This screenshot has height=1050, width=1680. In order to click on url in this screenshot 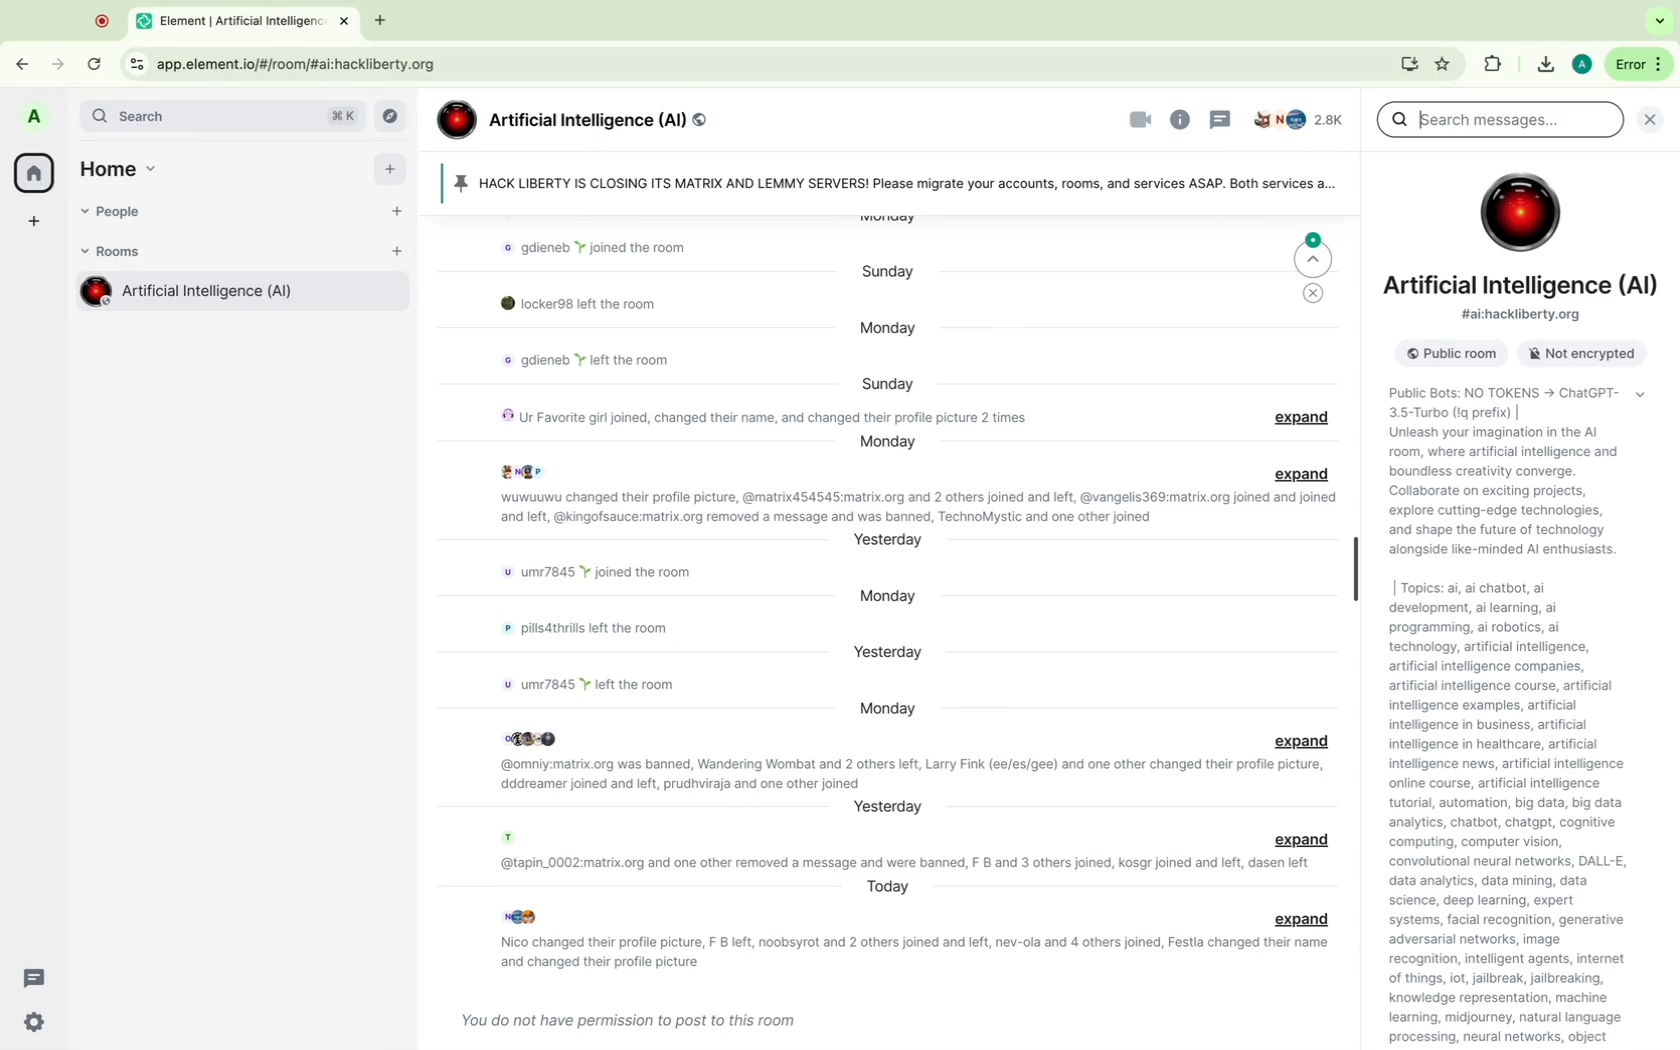, I will do `click(1524, 316)`.